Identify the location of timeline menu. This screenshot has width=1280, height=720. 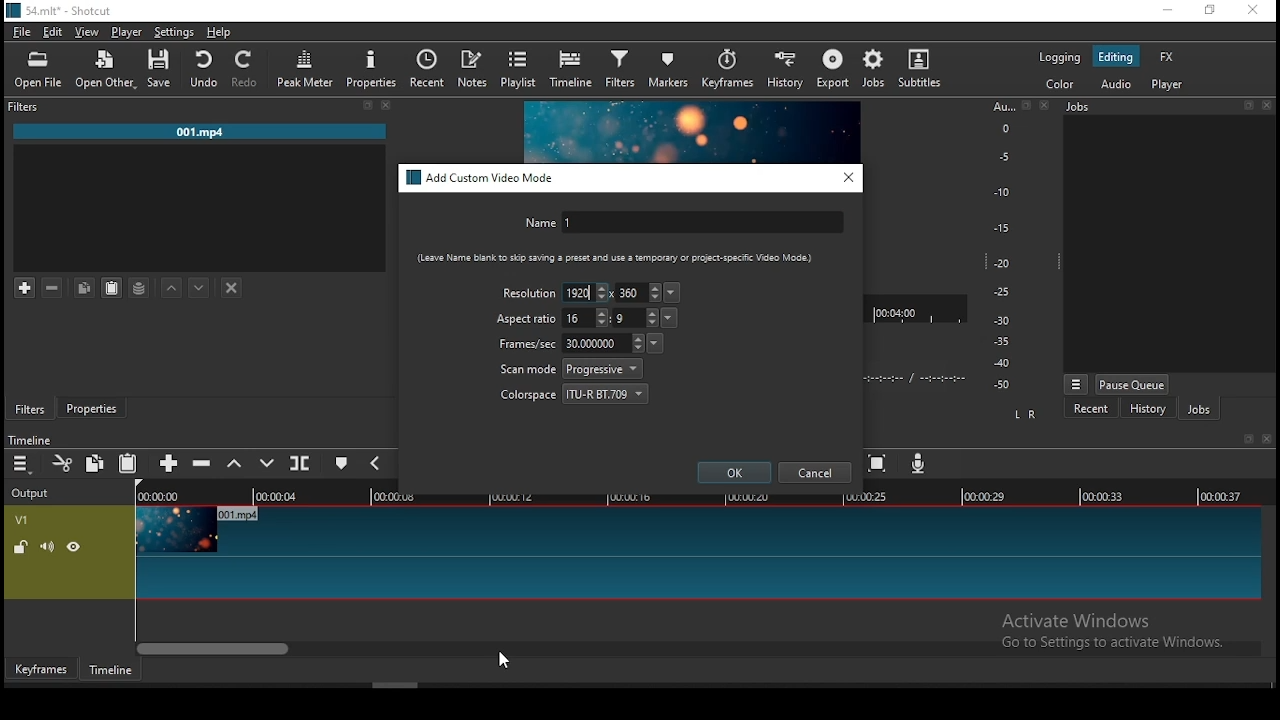
(24, 464).